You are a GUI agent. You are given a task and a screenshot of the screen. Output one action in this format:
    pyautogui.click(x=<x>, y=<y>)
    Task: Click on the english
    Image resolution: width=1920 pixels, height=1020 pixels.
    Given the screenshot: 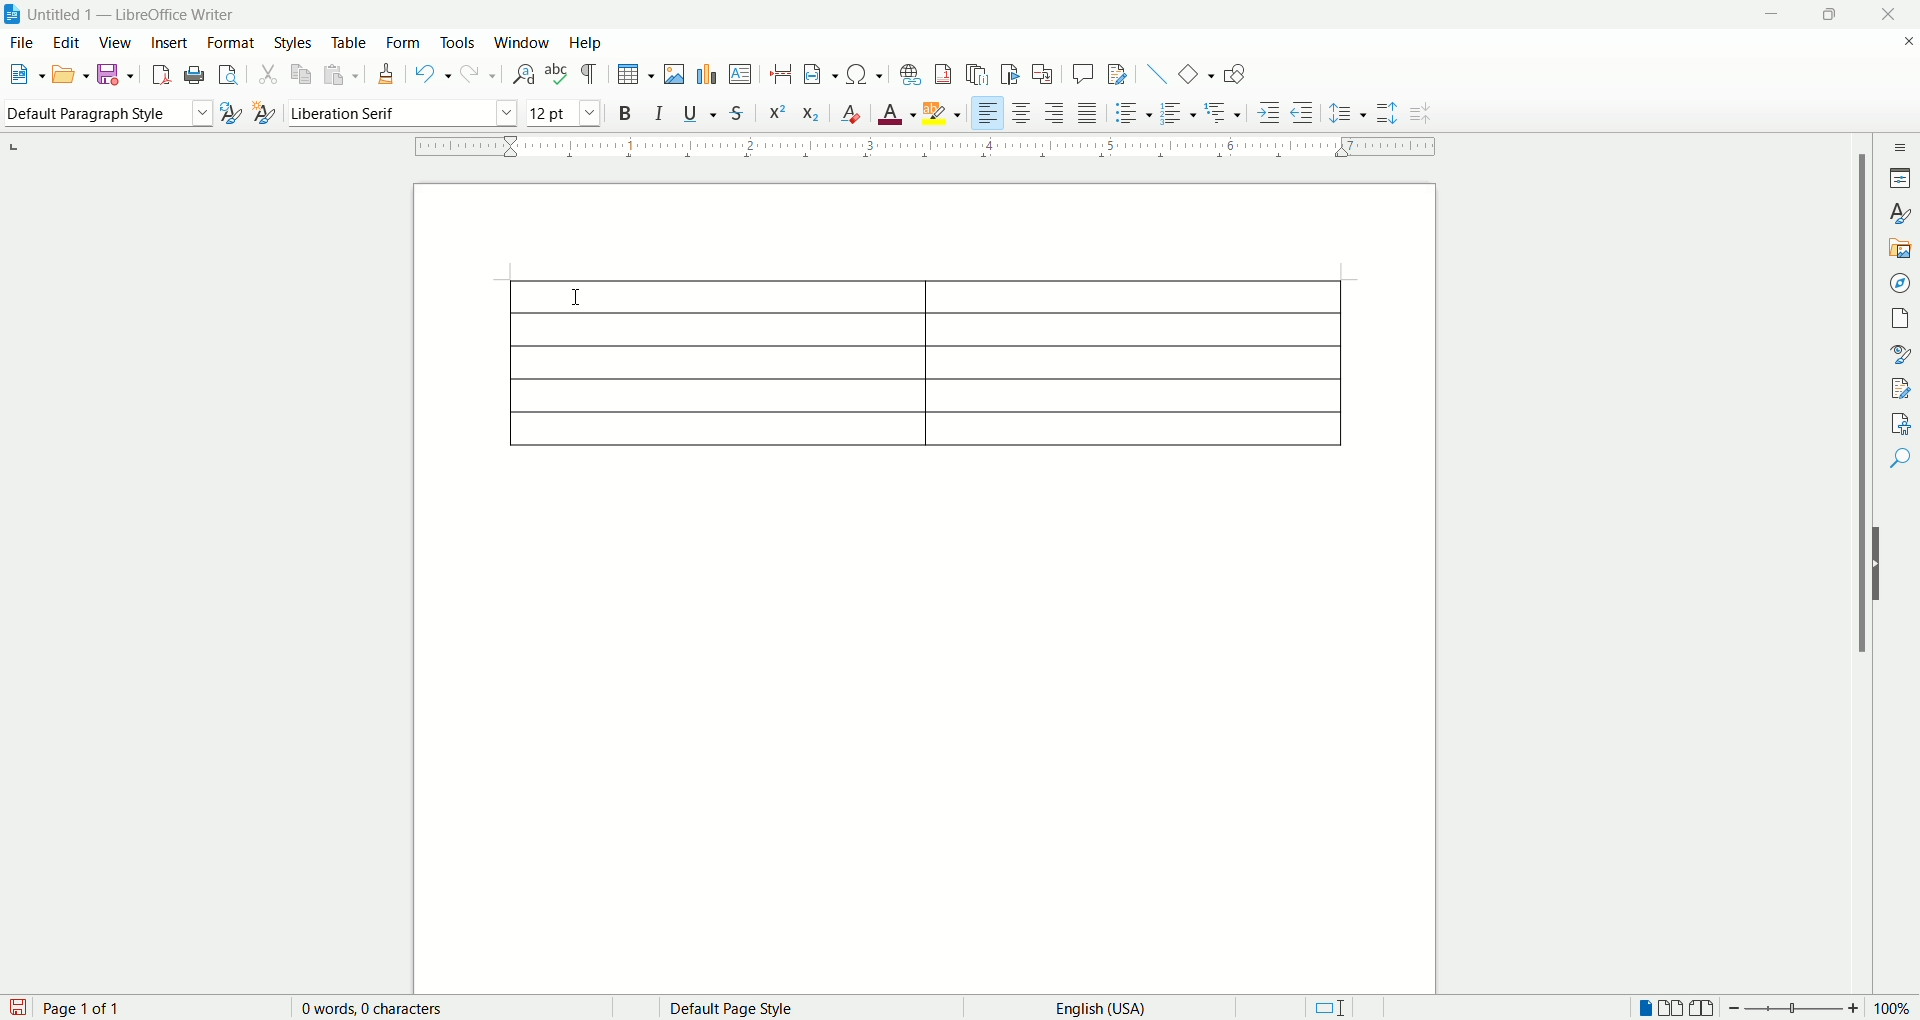 What is the action you would take?
    pyautogui.click(x=1132, y=1009)
    